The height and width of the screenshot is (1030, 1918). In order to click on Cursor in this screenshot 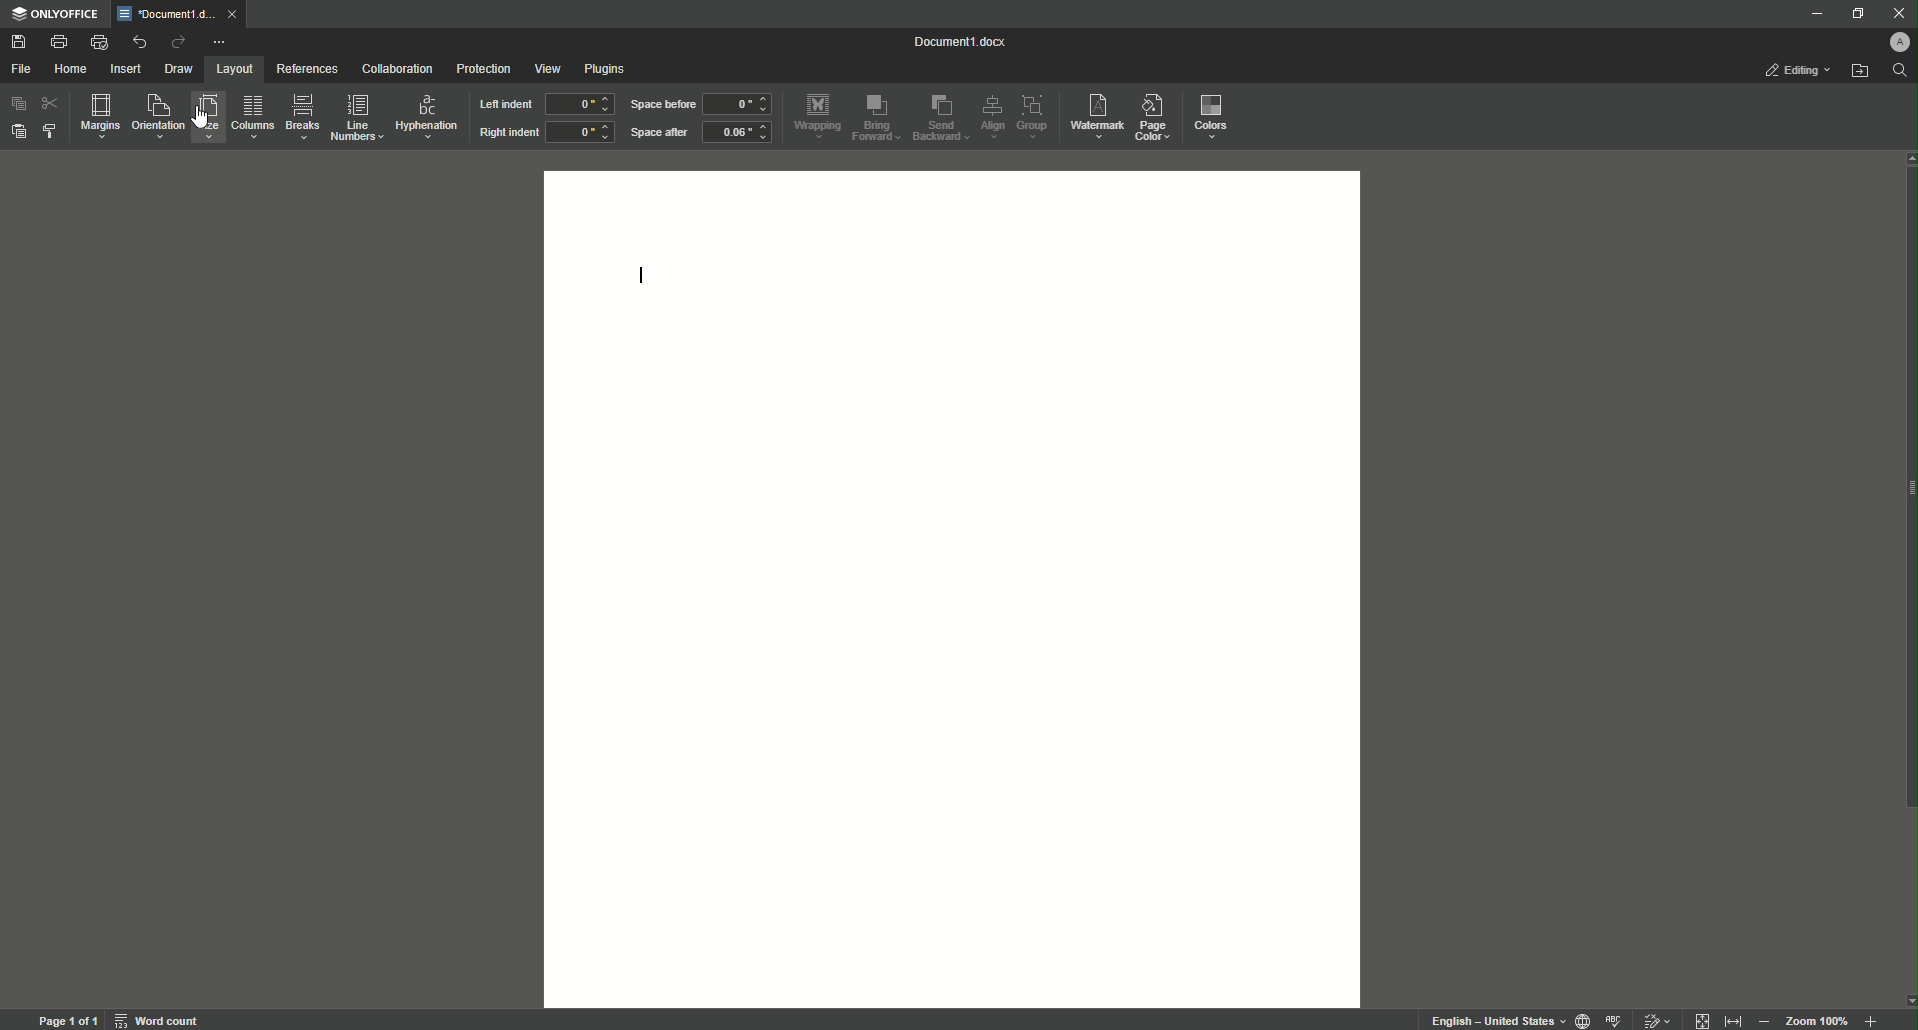, I will do `click(202, 118)`.